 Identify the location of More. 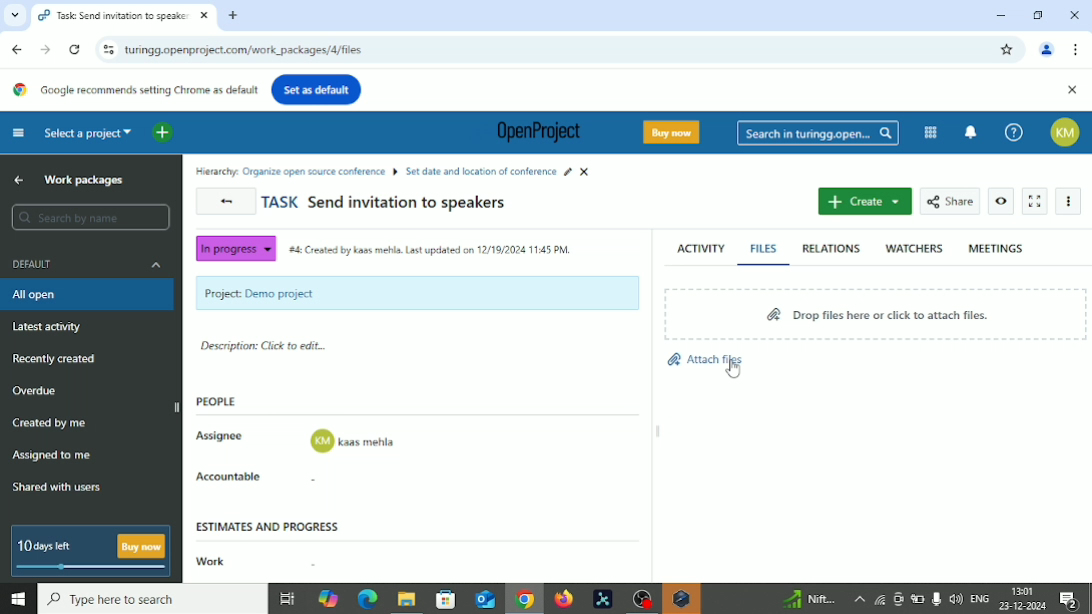
(858, 599).